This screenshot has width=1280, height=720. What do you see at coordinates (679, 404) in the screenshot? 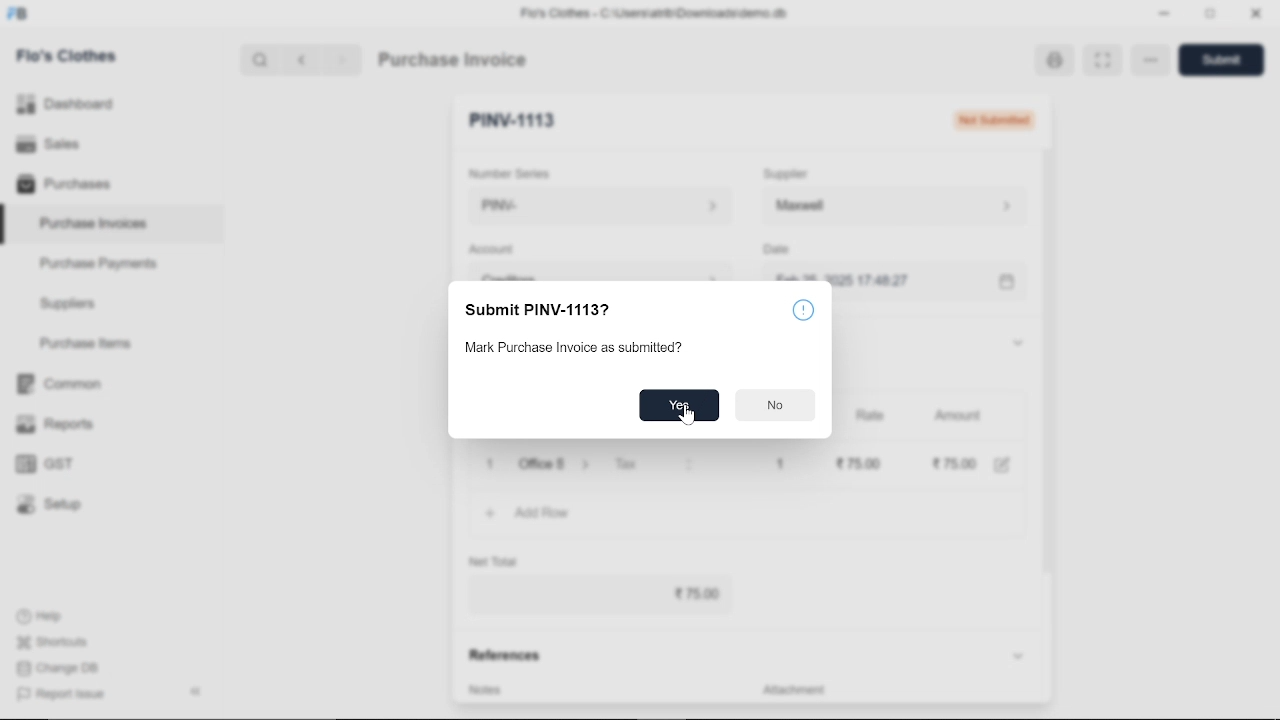
I see `yes` at bounding box center [679, 404].